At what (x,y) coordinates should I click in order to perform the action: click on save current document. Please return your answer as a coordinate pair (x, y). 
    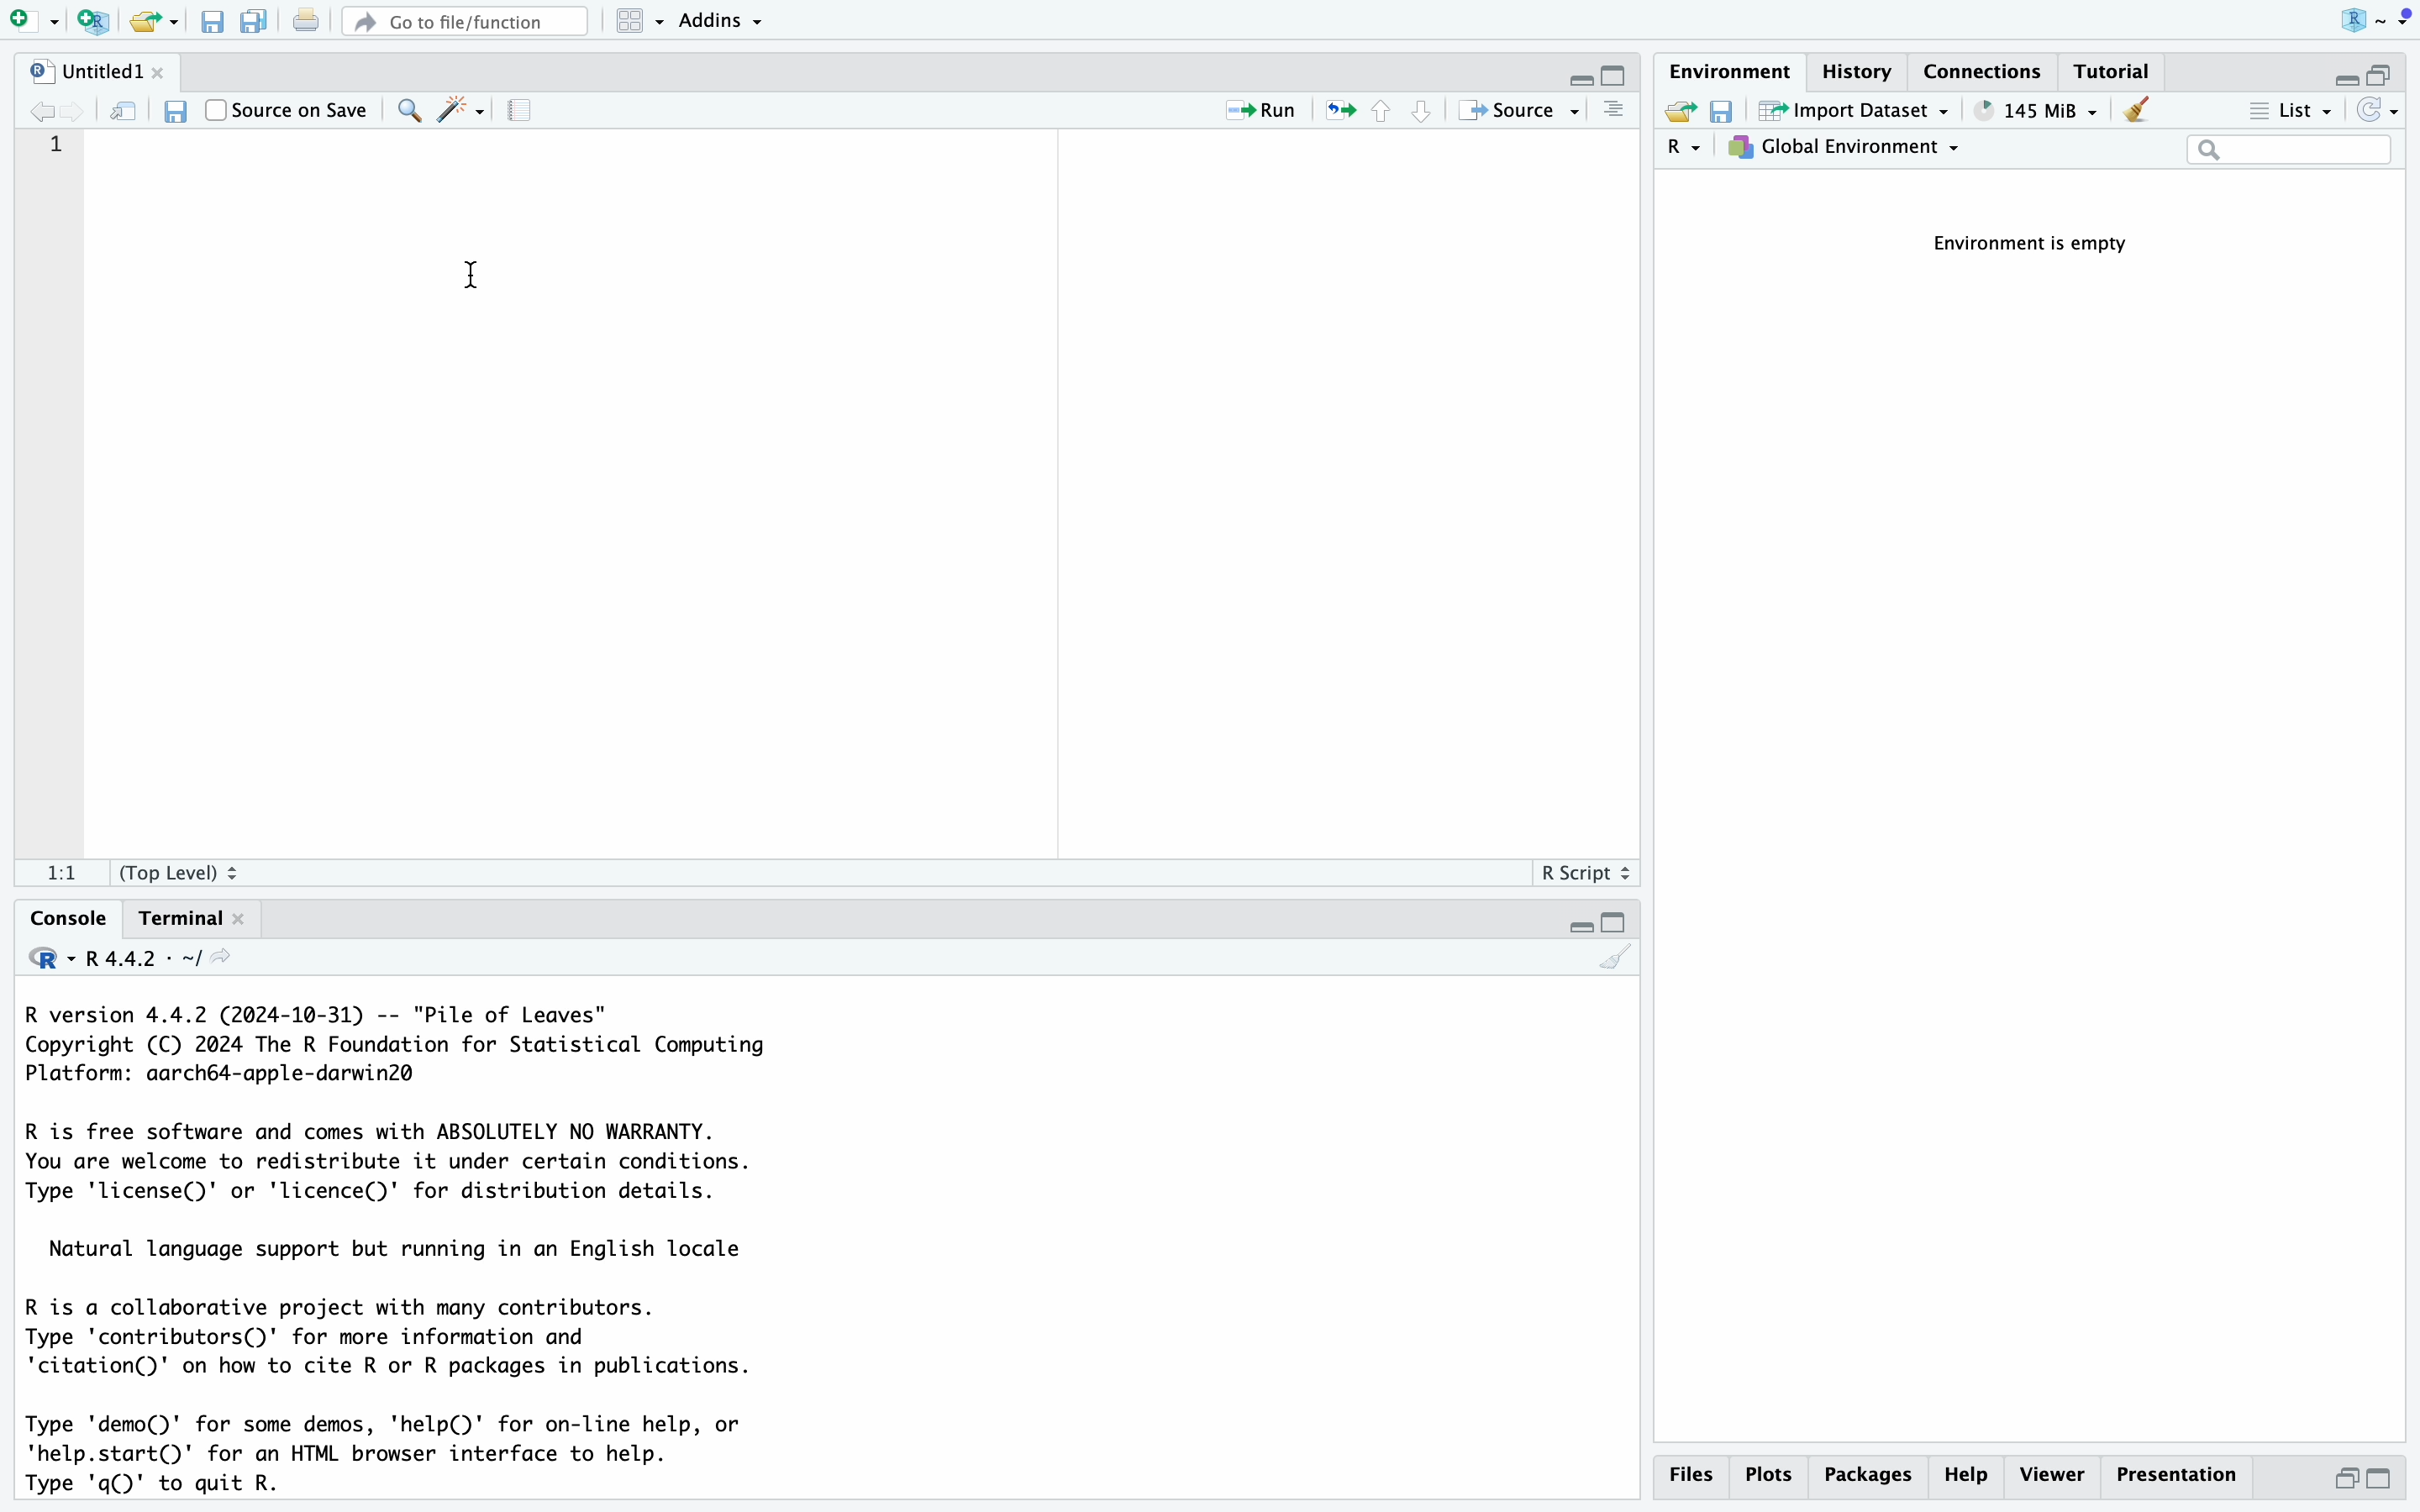
    Looking at the image, I should click on (171, 114).